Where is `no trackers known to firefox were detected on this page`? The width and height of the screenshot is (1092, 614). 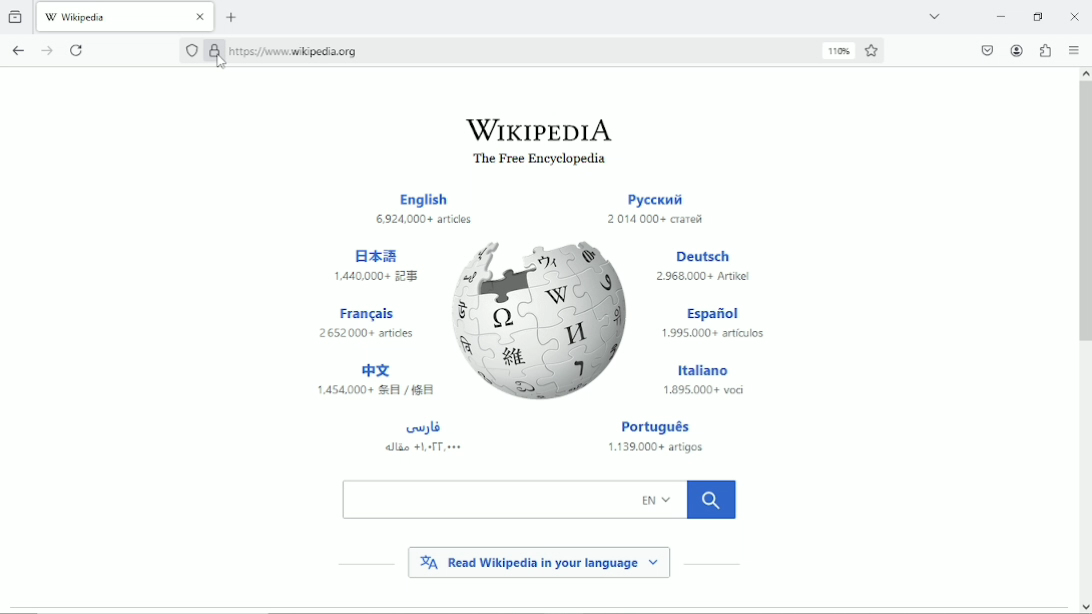 no trackers known to firefox were detected on this page is located at coordinates (191, 50).